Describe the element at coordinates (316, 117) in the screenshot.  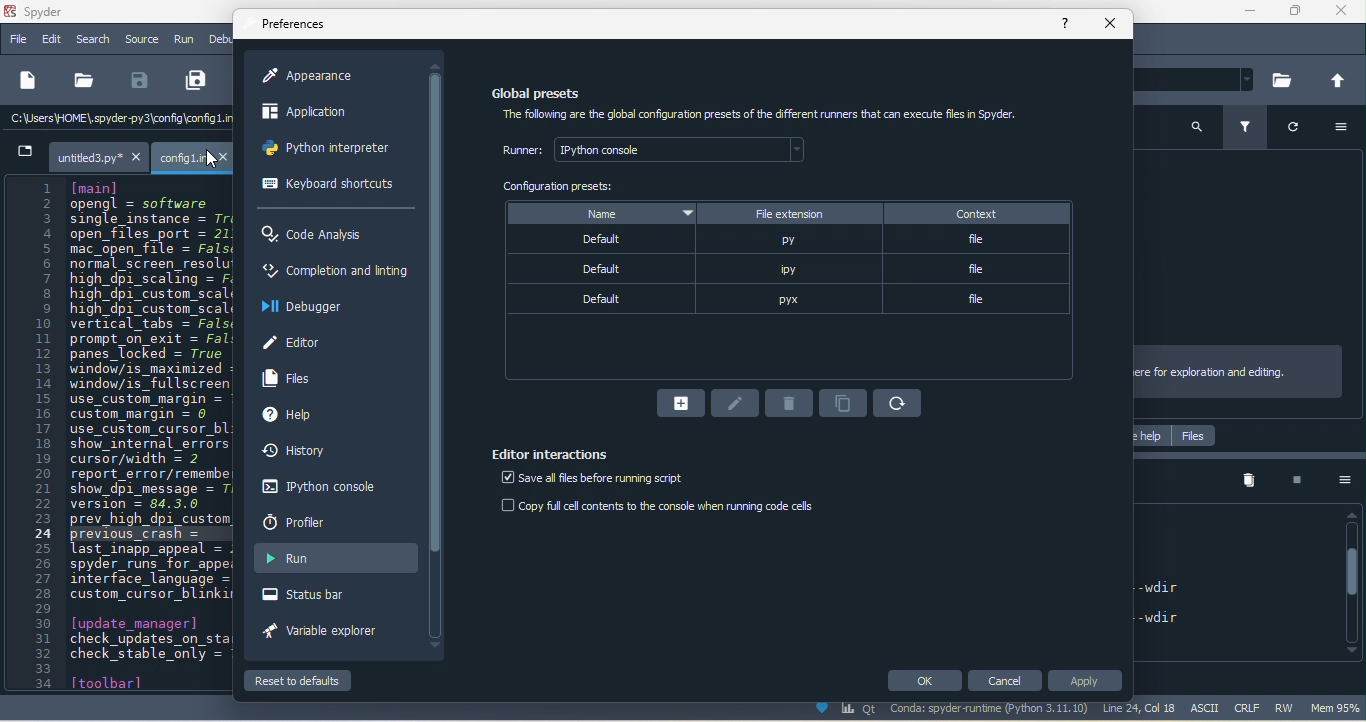
I see `application` at that location.